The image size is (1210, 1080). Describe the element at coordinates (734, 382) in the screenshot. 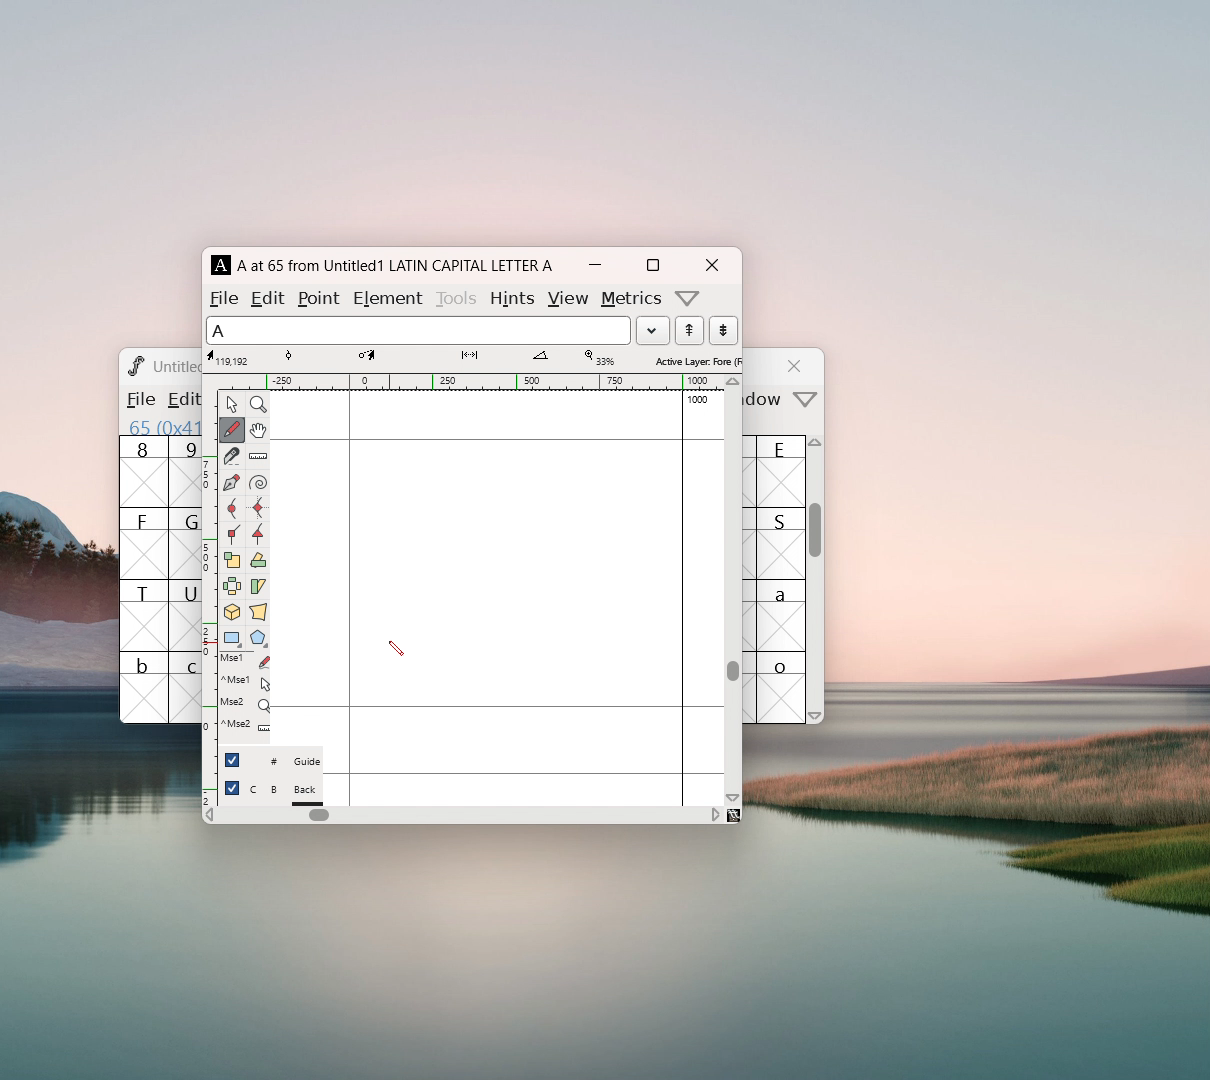

I see `scroll up` at that location.